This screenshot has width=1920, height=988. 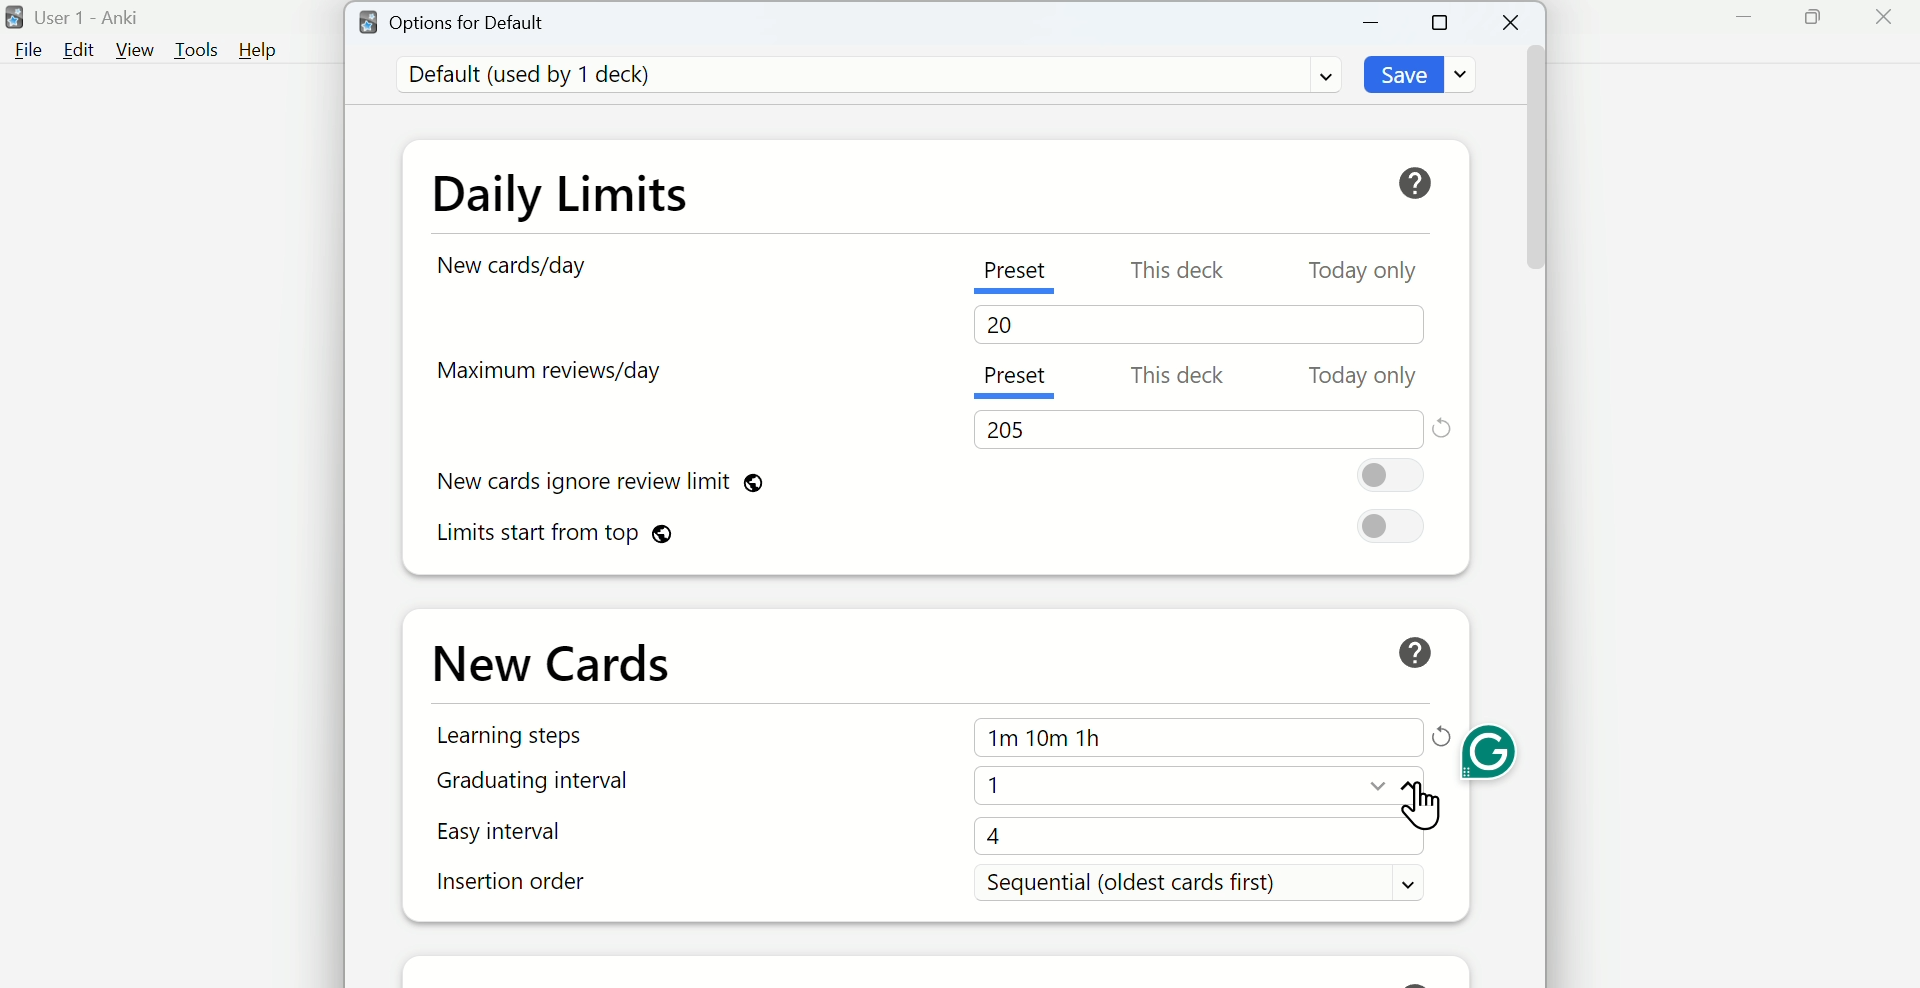 What do you see at coordinates (1007, 328) in the screenshot?
I see `20` at bounding box center [1007, 328].